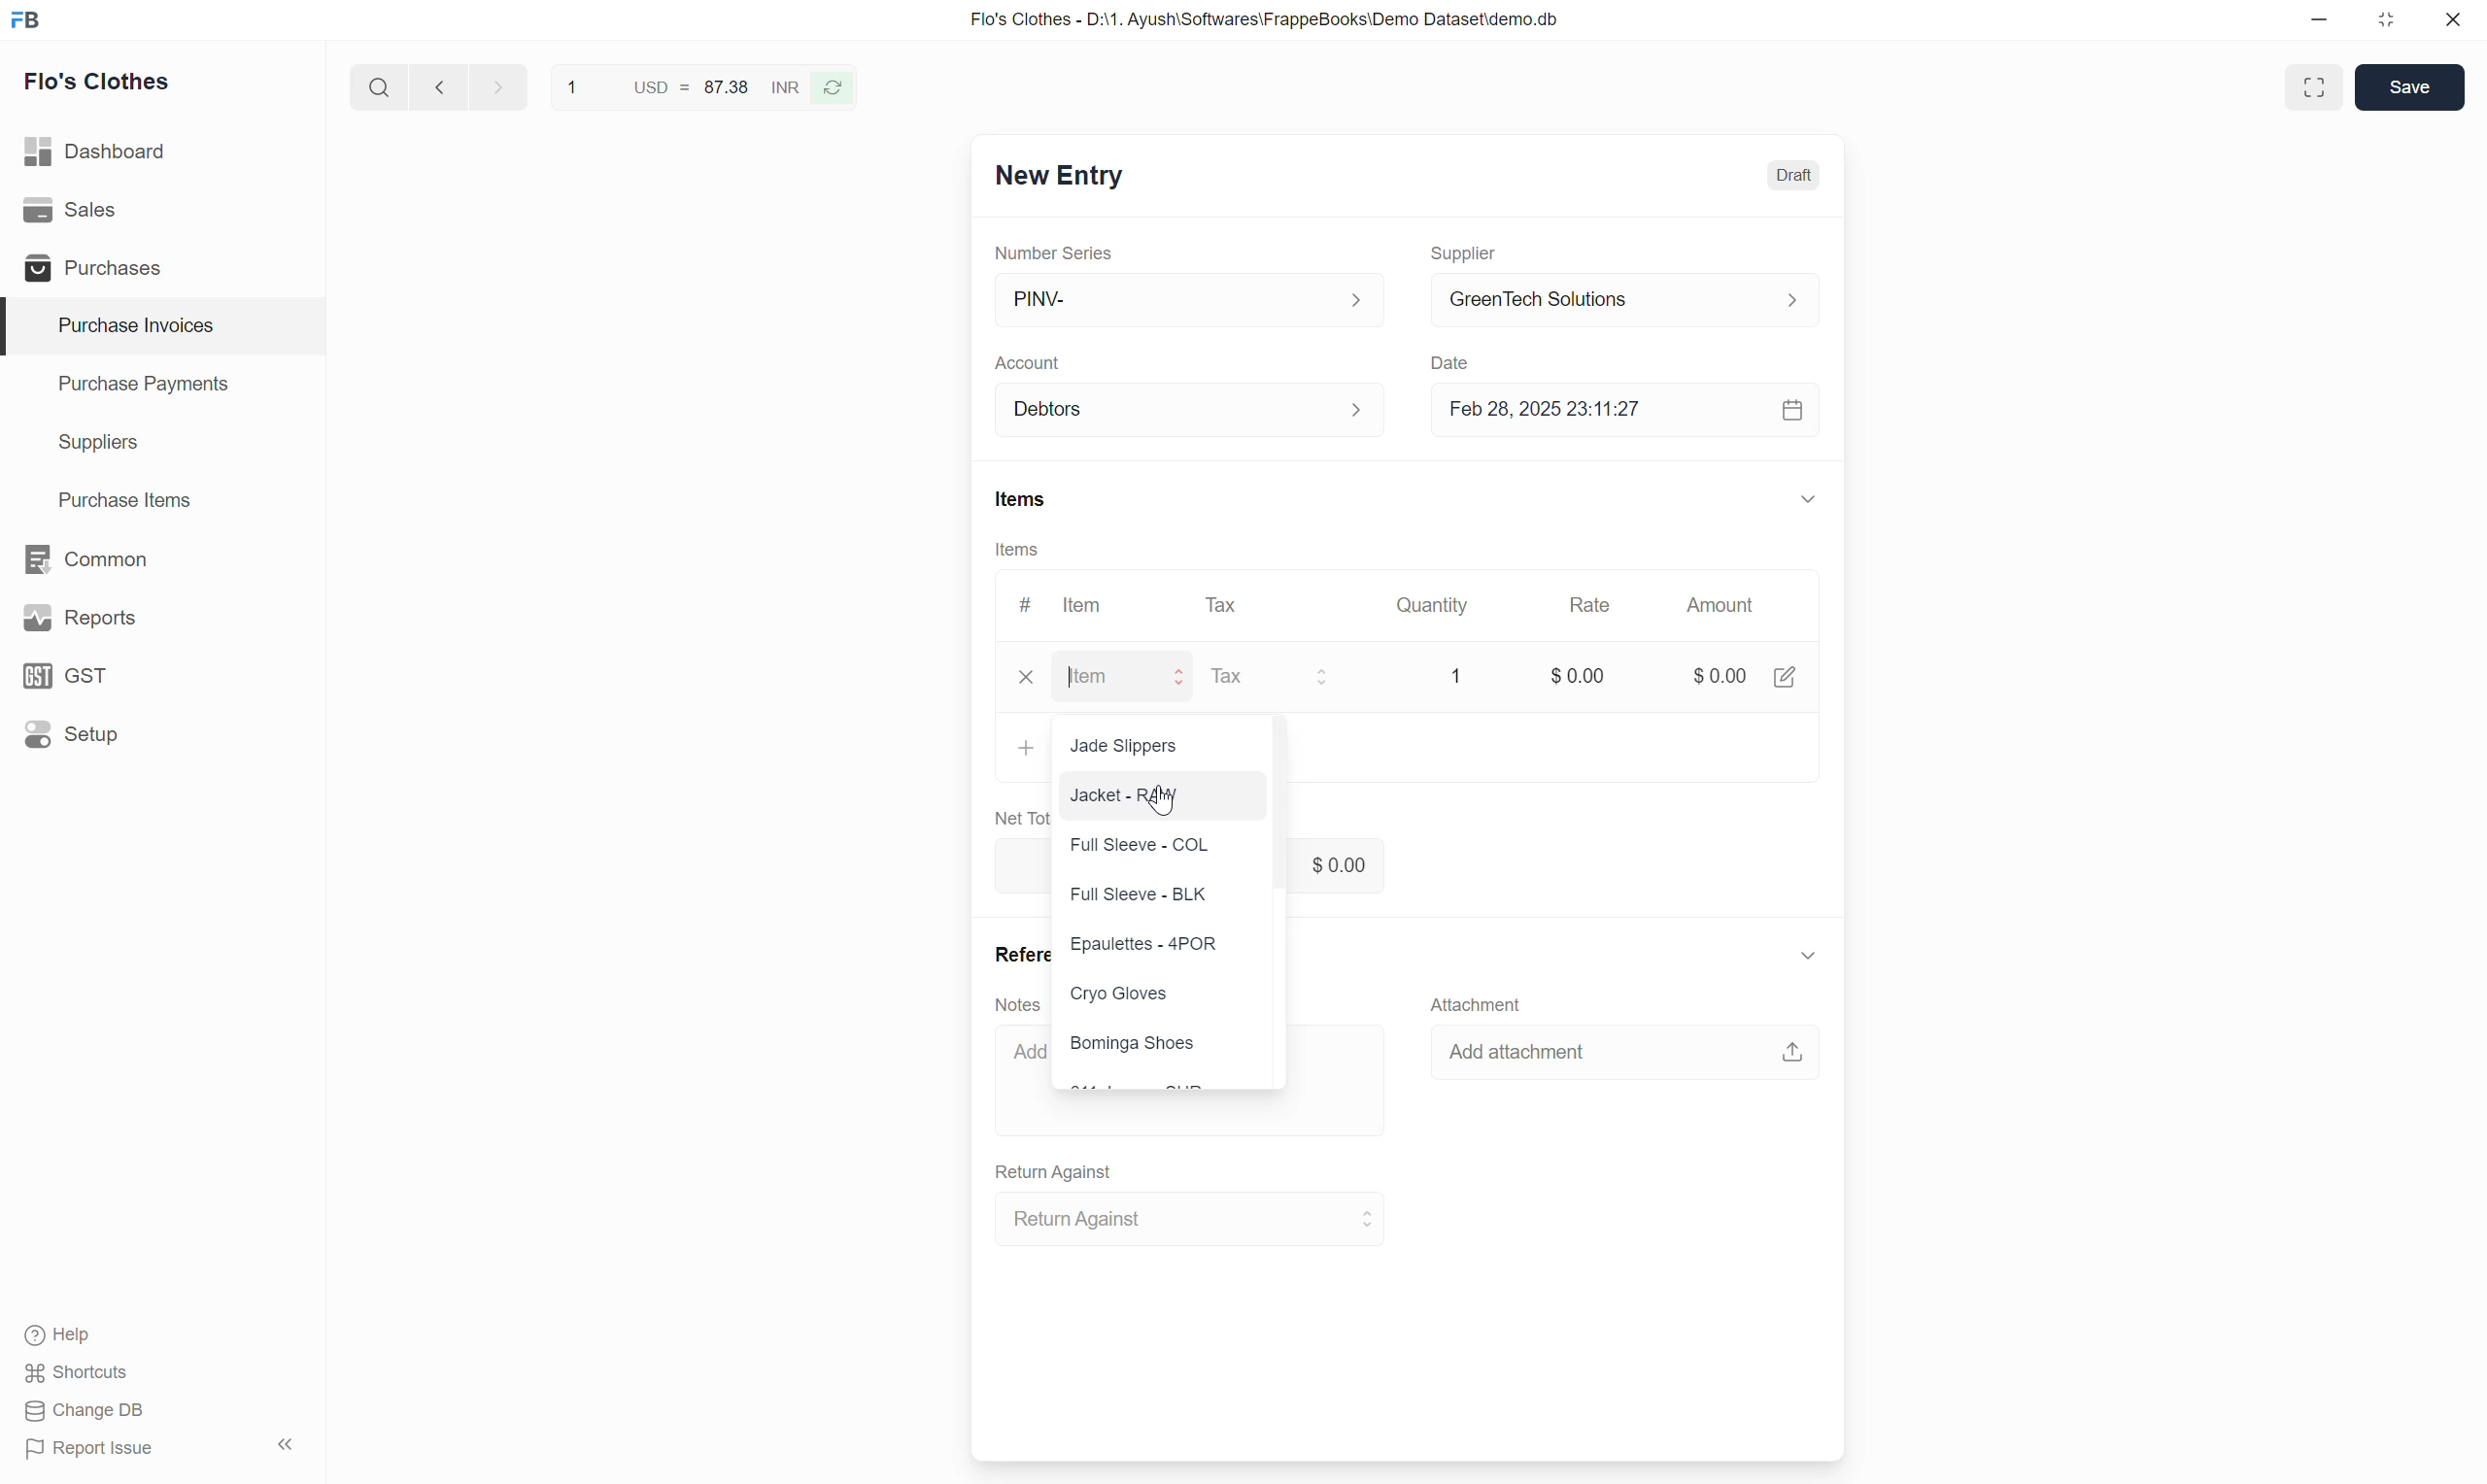  Describe the element at coordinates (2453, 19) in the screenshot. I see `Close` at that location.